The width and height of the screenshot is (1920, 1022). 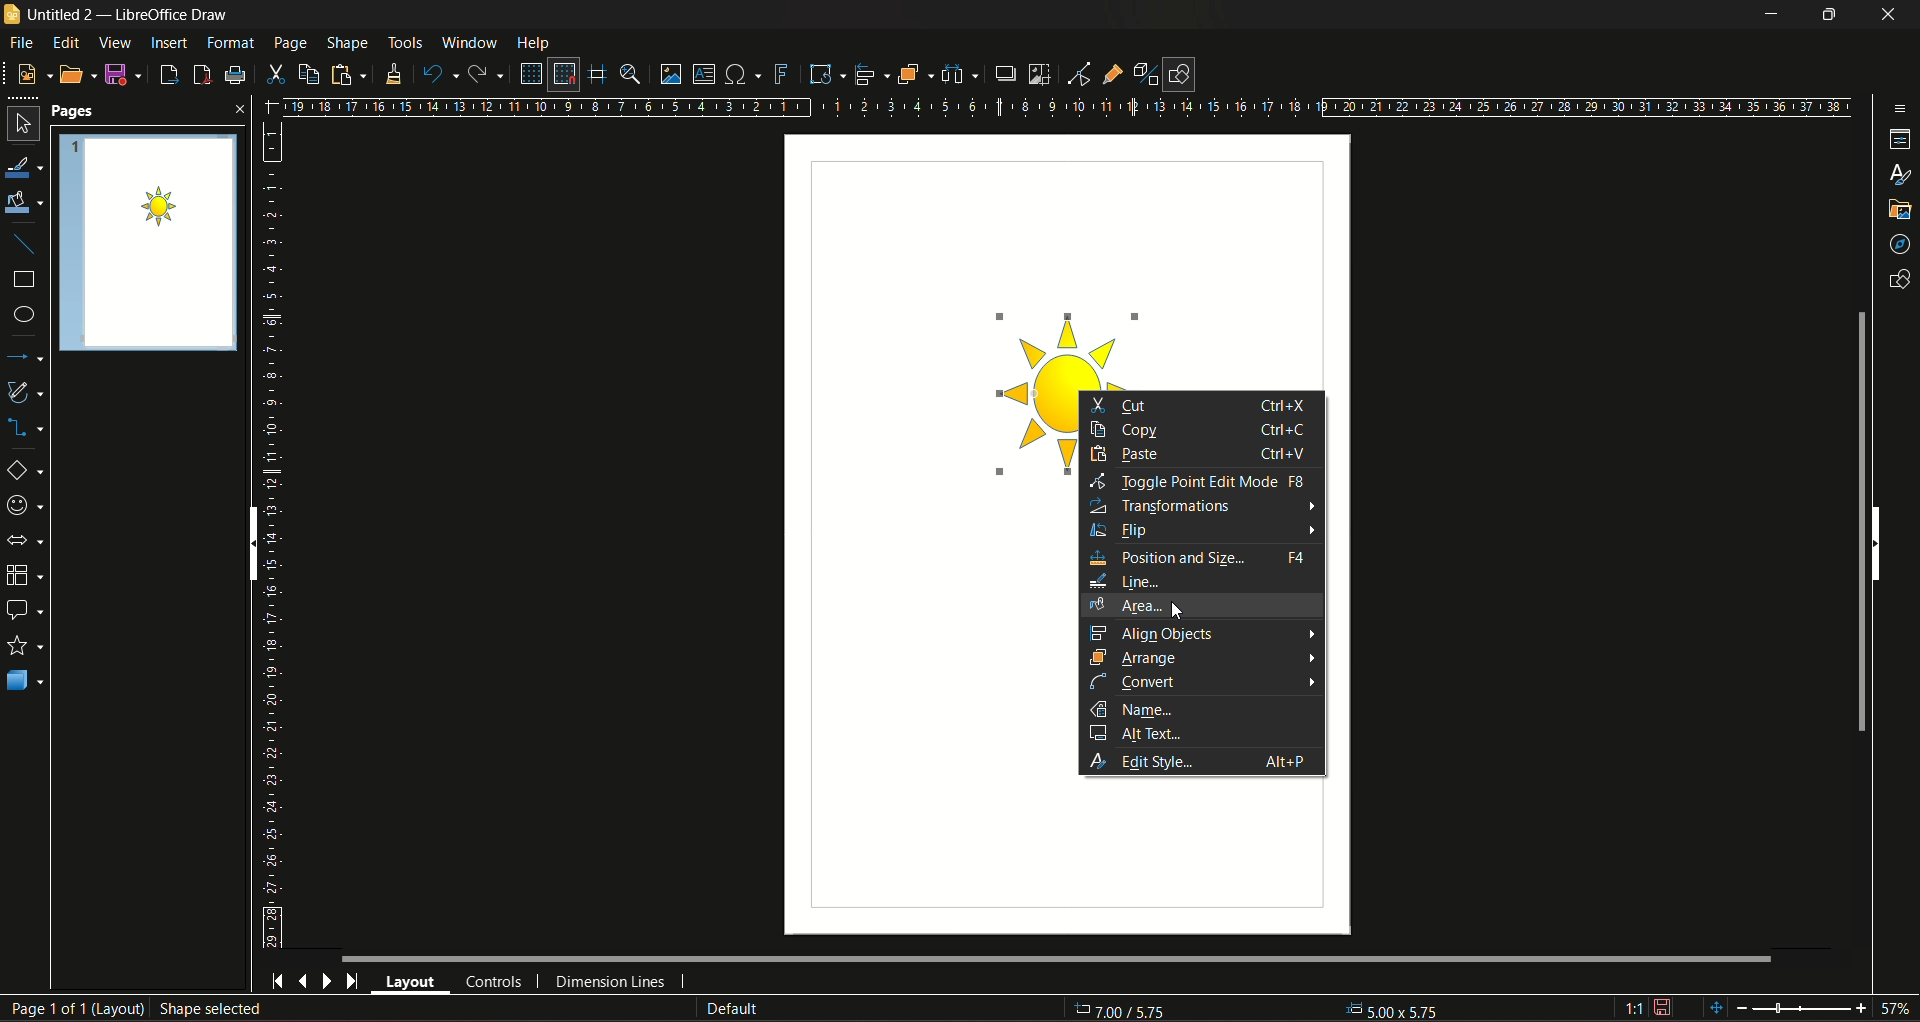 What do you see at coordinates (1282, 454) in the screenshot?
I see `ctrl+V` at bounding box center [1282, 454].